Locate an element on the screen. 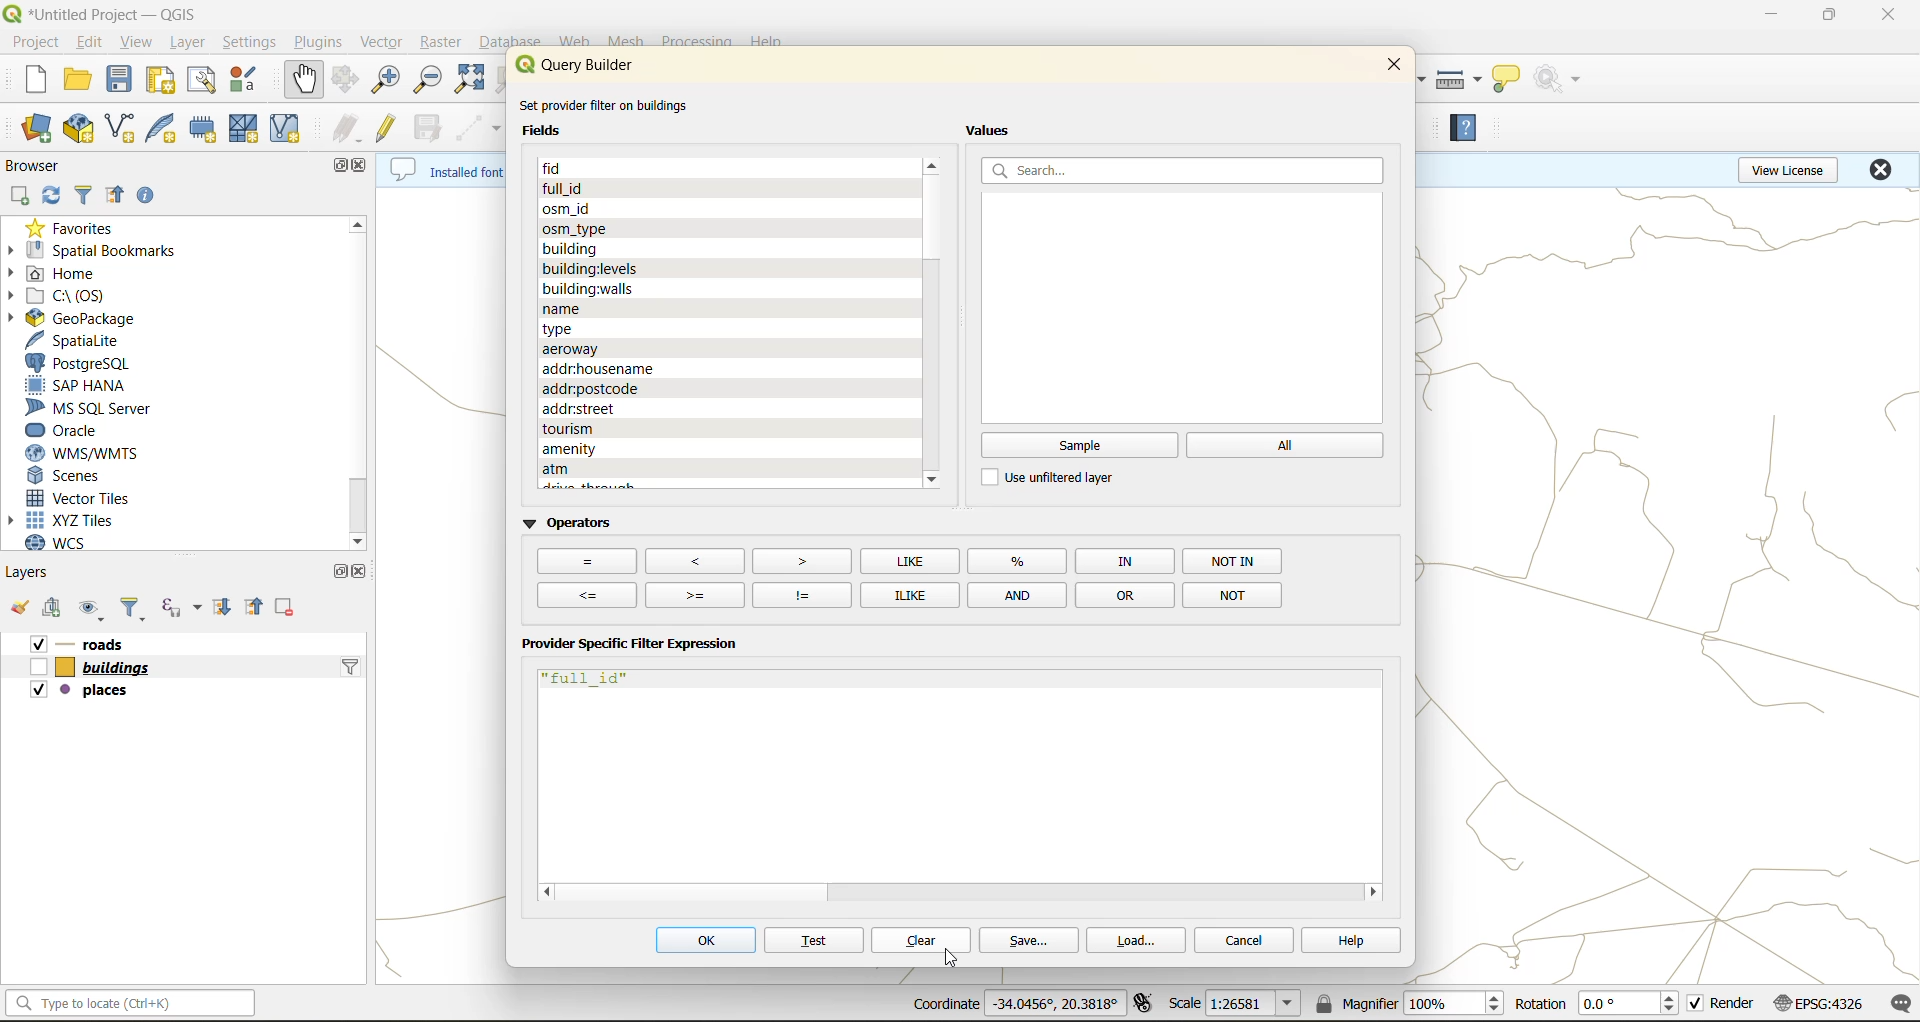 The image size is (1920, 1022). new is located at coordinates (23, 81).